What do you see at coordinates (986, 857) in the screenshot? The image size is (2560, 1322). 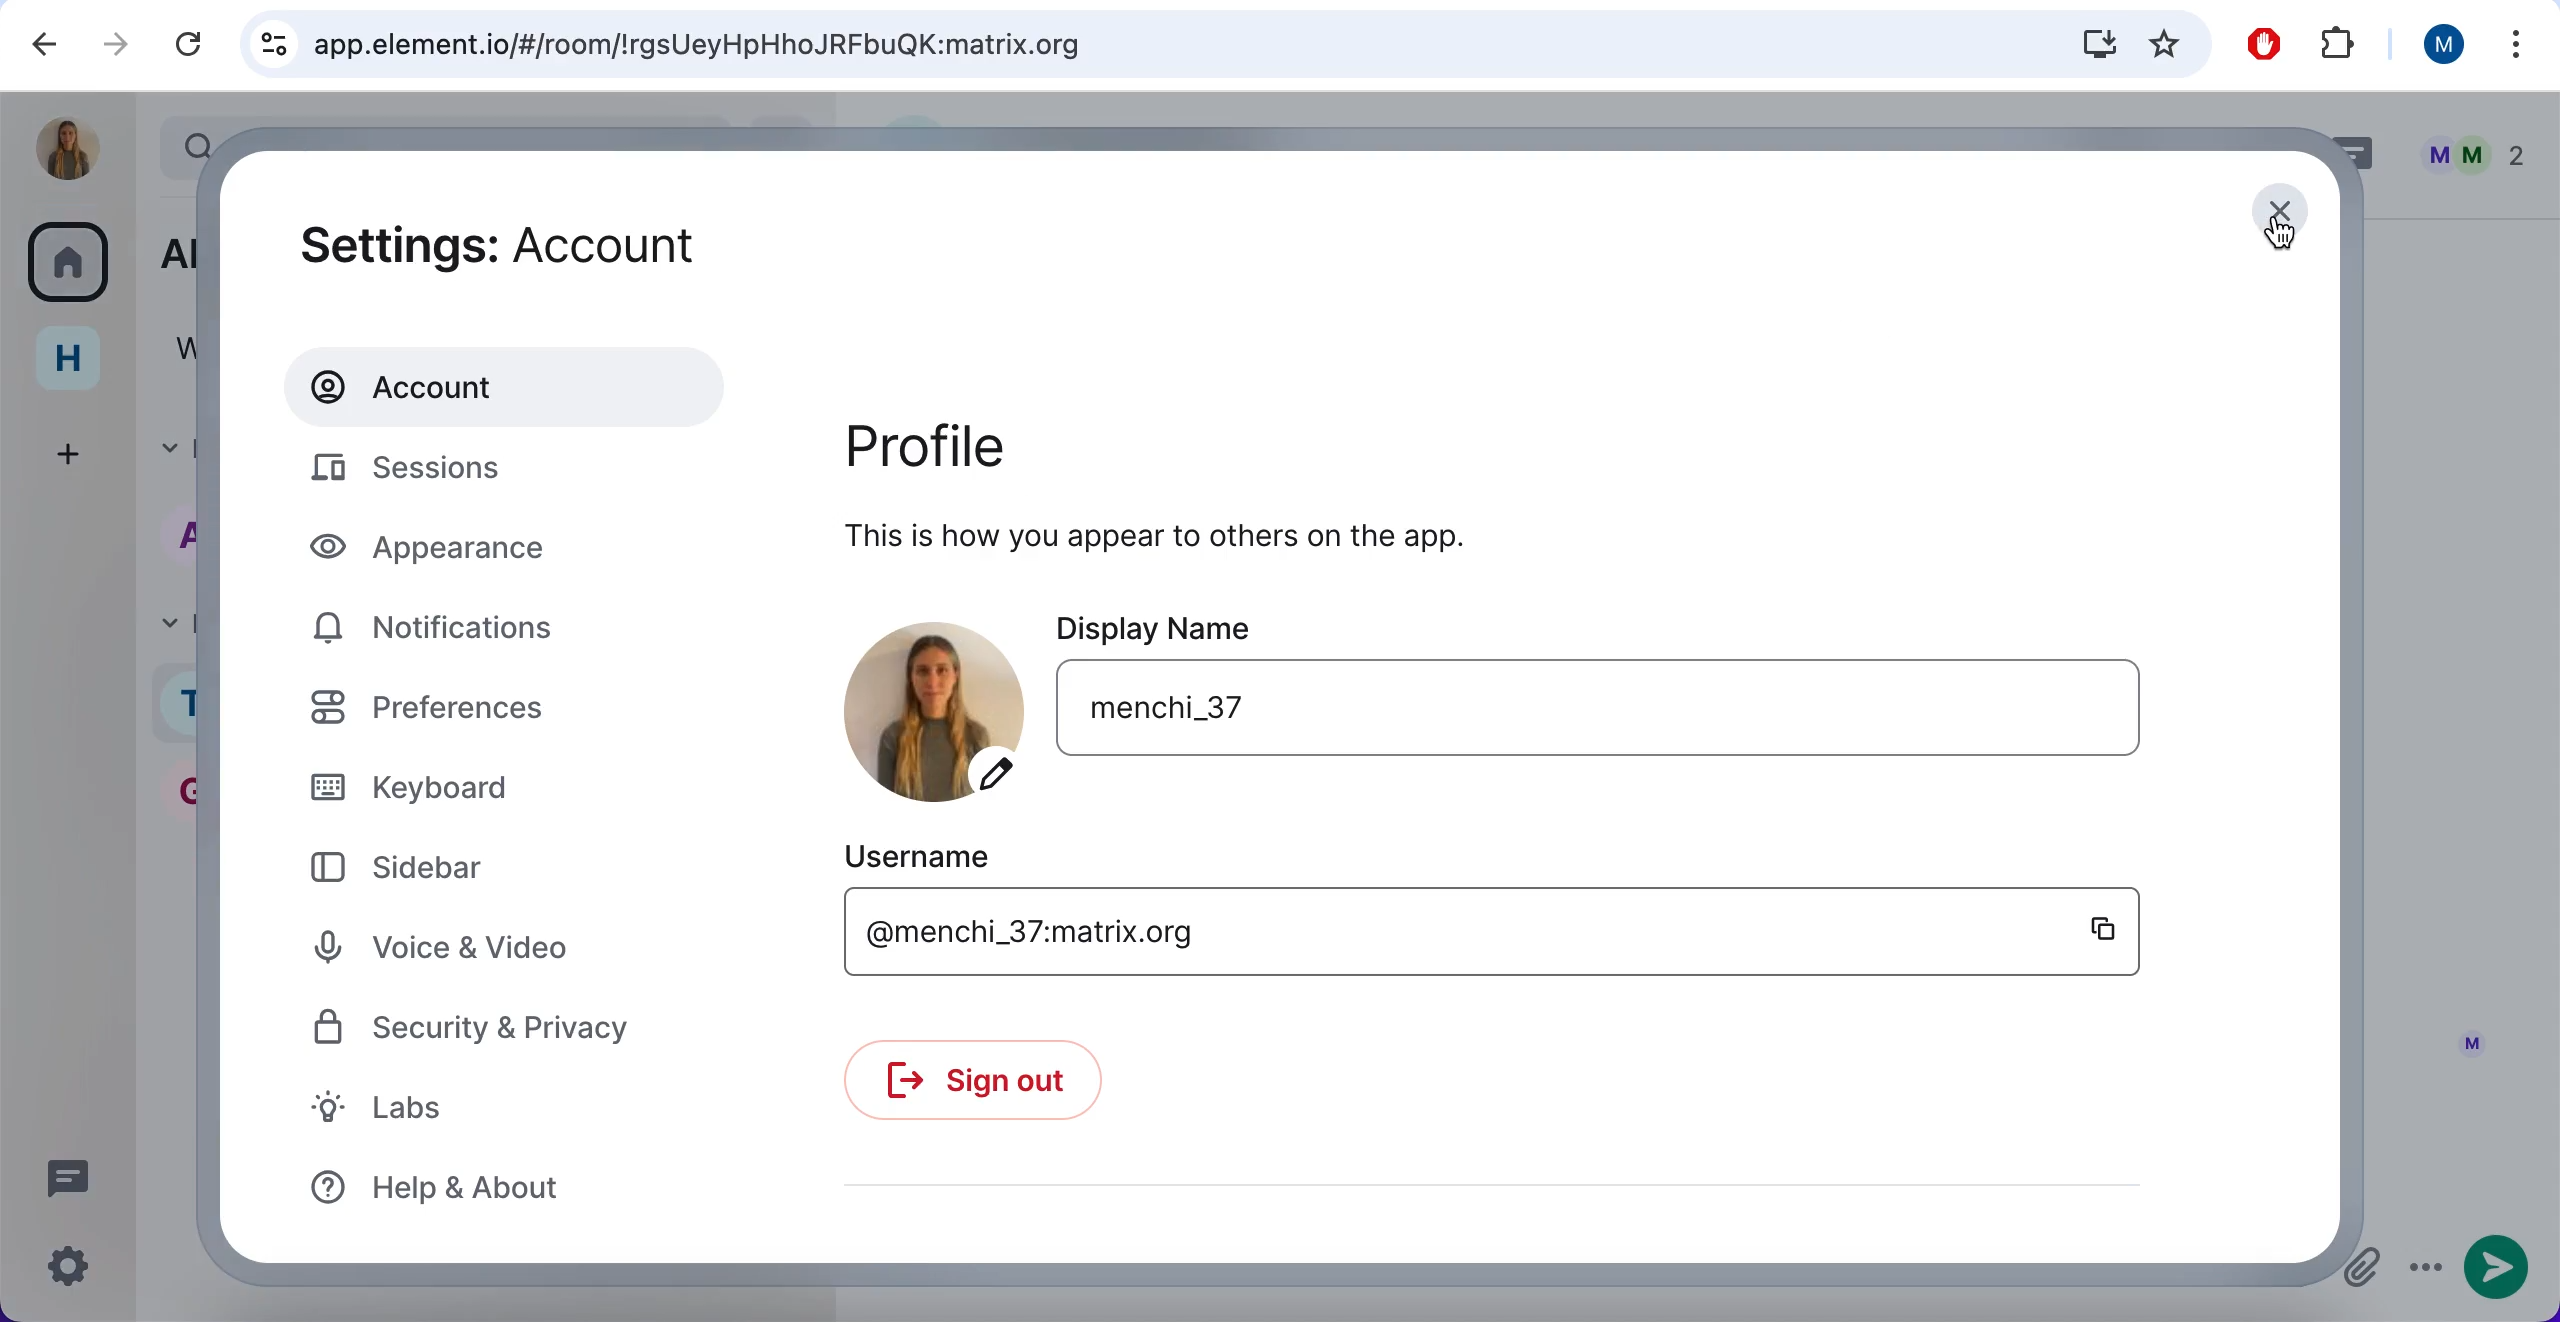 I see `username` at bounding box center [986, 857].